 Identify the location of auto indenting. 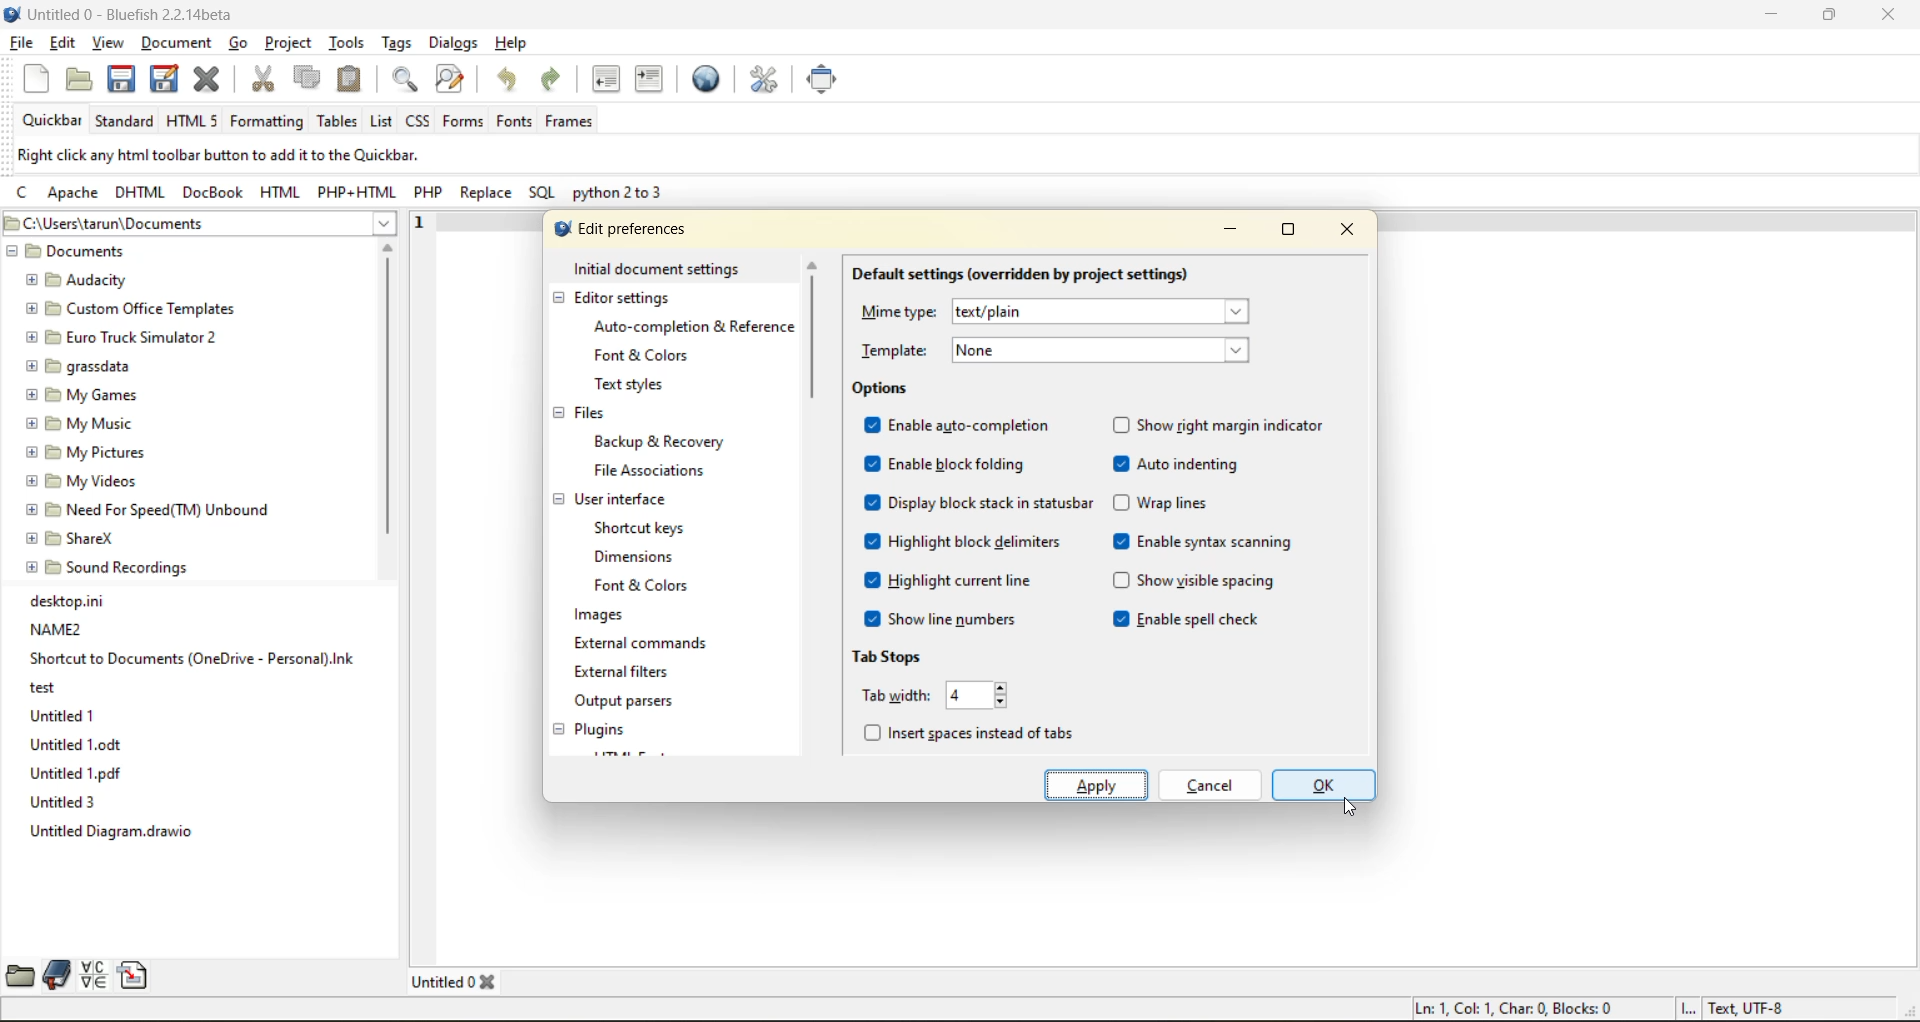
(1178, 465).